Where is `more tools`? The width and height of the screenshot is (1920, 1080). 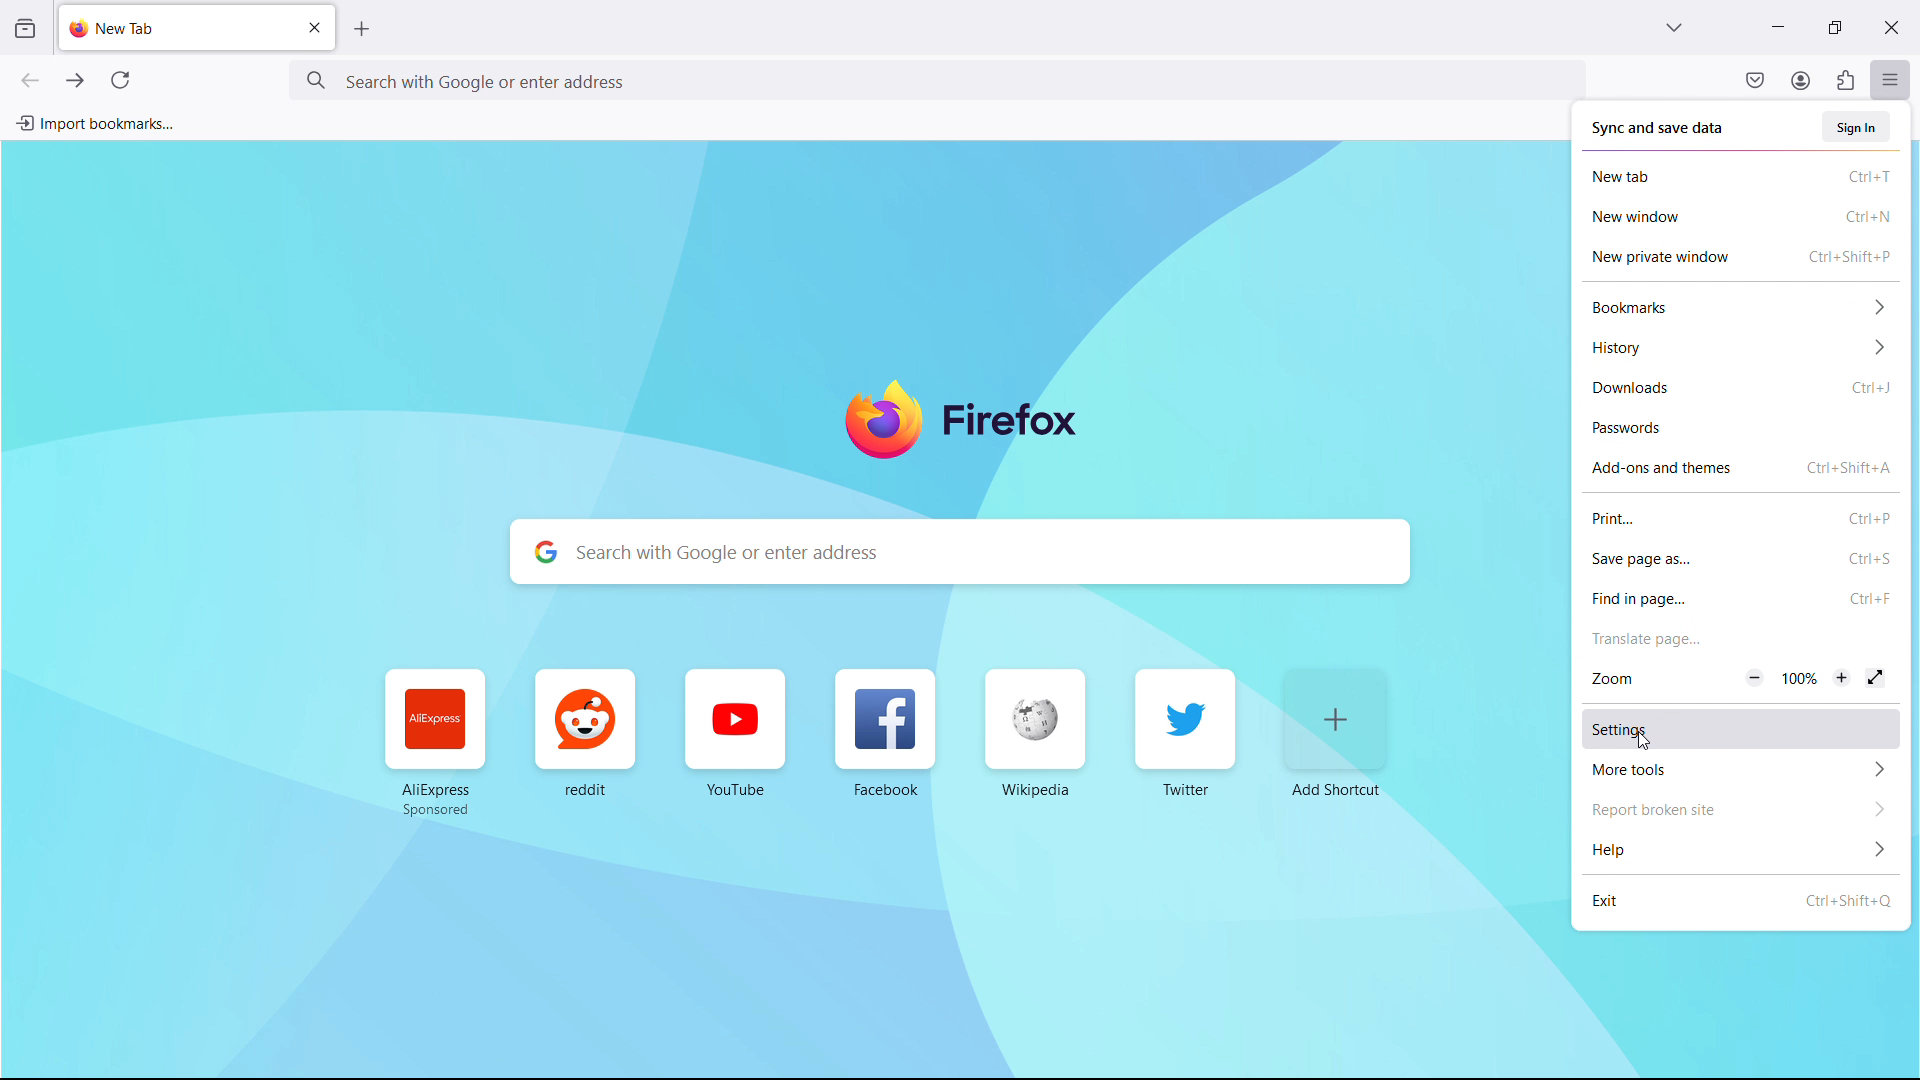
more tools is located at coordinates (1740, 769).